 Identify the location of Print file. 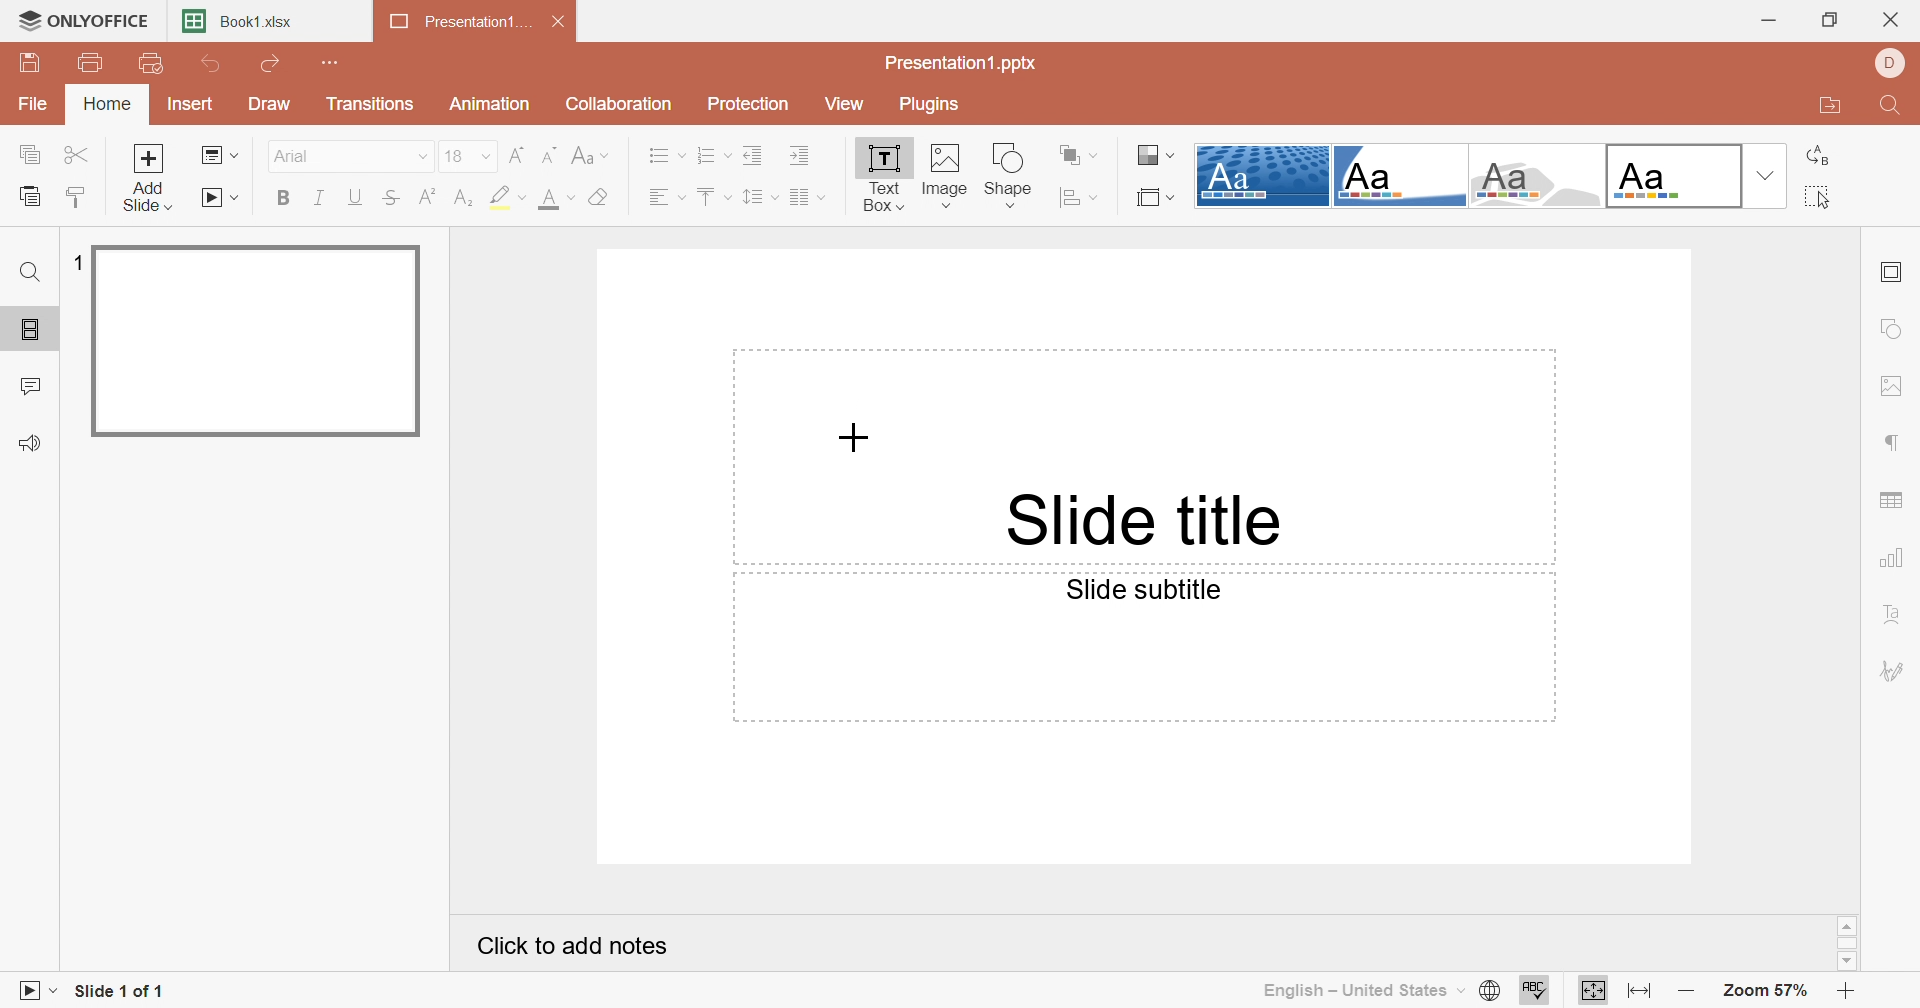
(95, 66).